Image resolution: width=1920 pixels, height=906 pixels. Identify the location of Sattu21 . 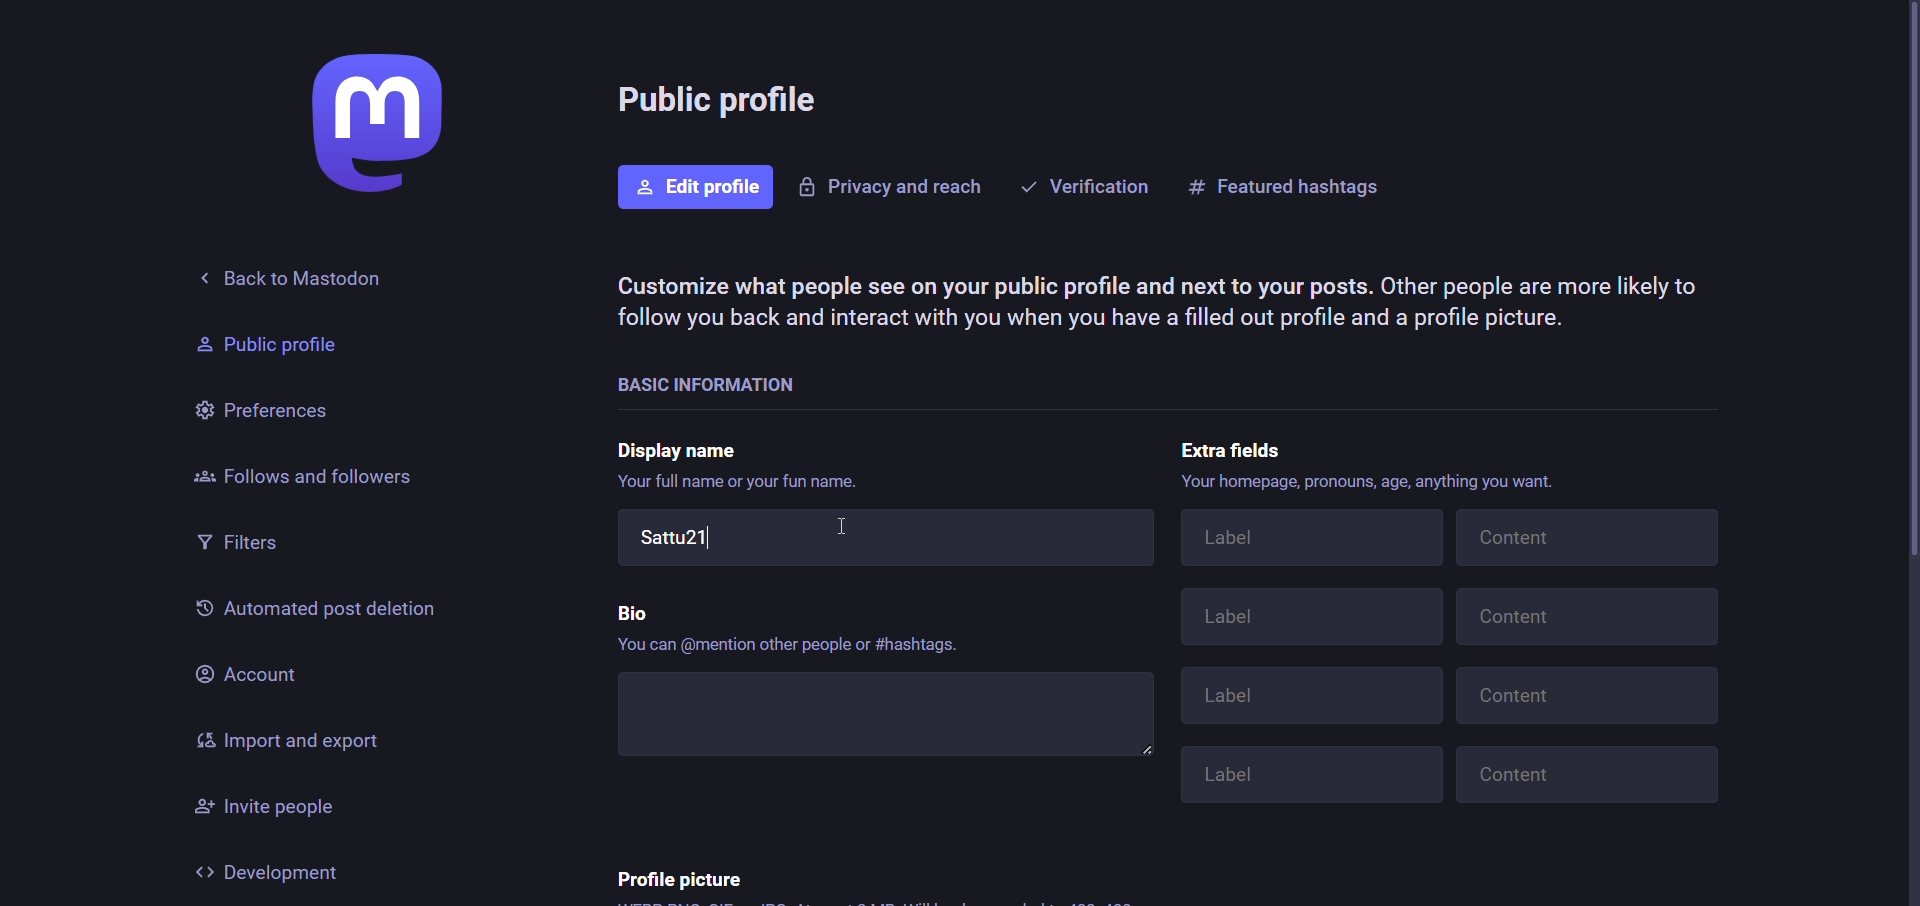
(878, 536).